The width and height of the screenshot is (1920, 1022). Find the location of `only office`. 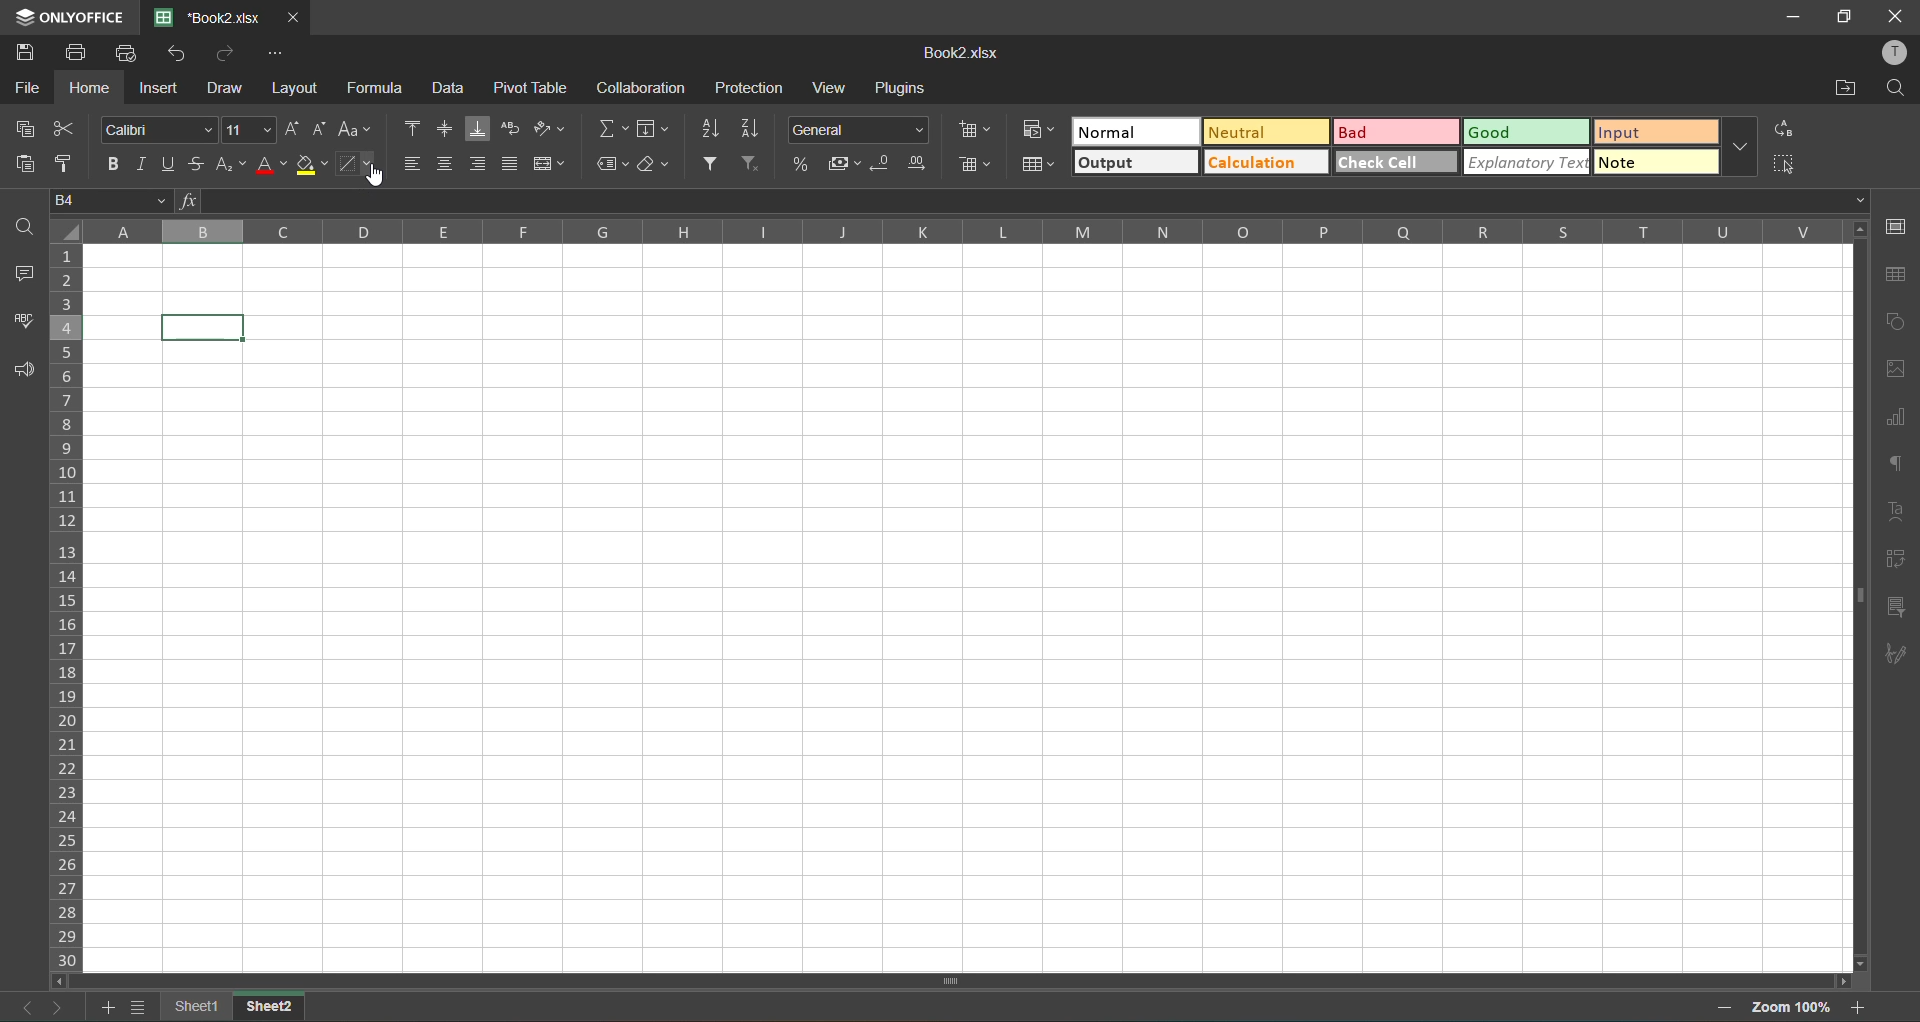

only office is located at coordinates (68, 15).